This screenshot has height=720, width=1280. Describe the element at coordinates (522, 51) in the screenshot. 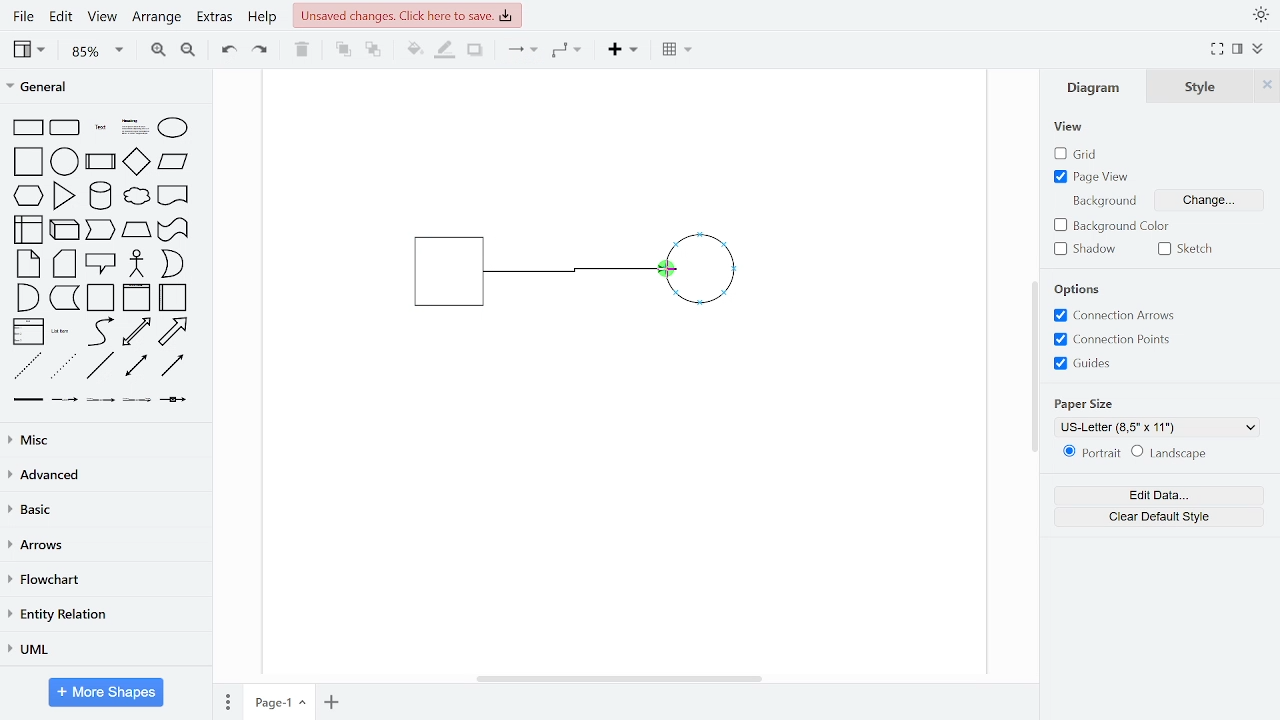

I see `connector` at that location.